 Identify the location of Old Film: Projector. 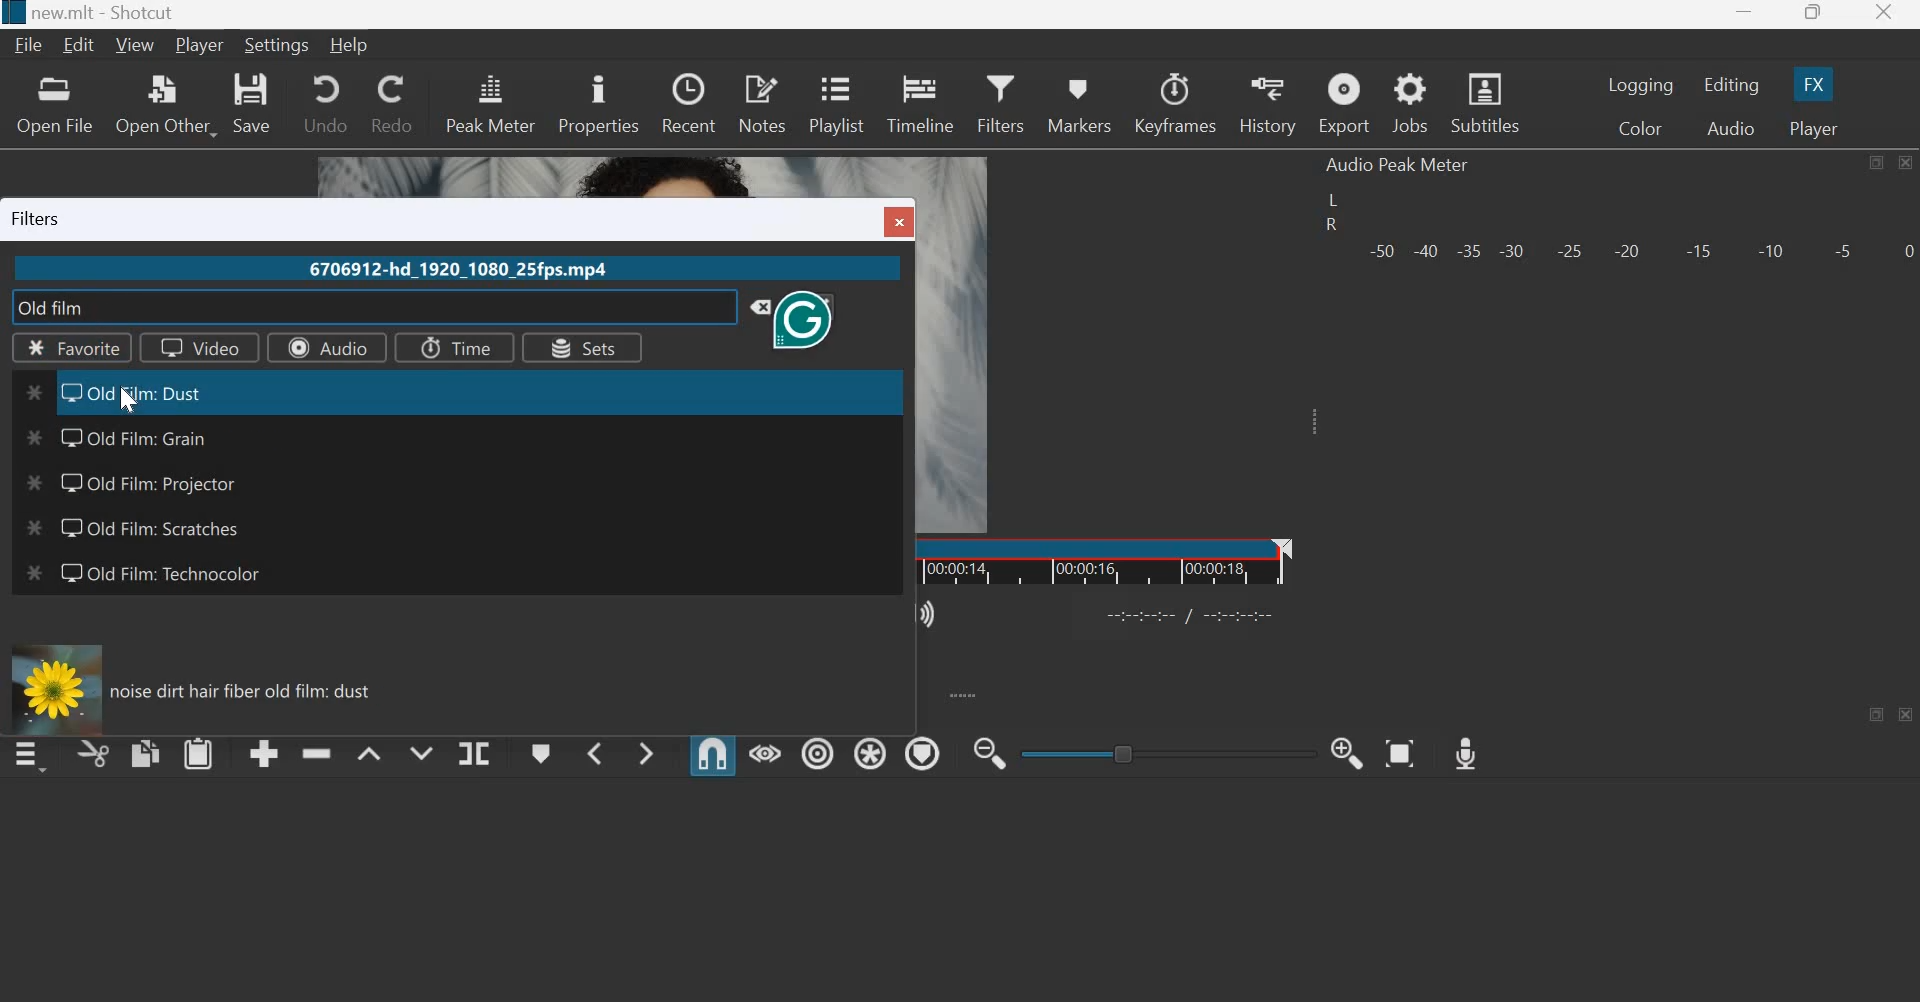
(166, 481).